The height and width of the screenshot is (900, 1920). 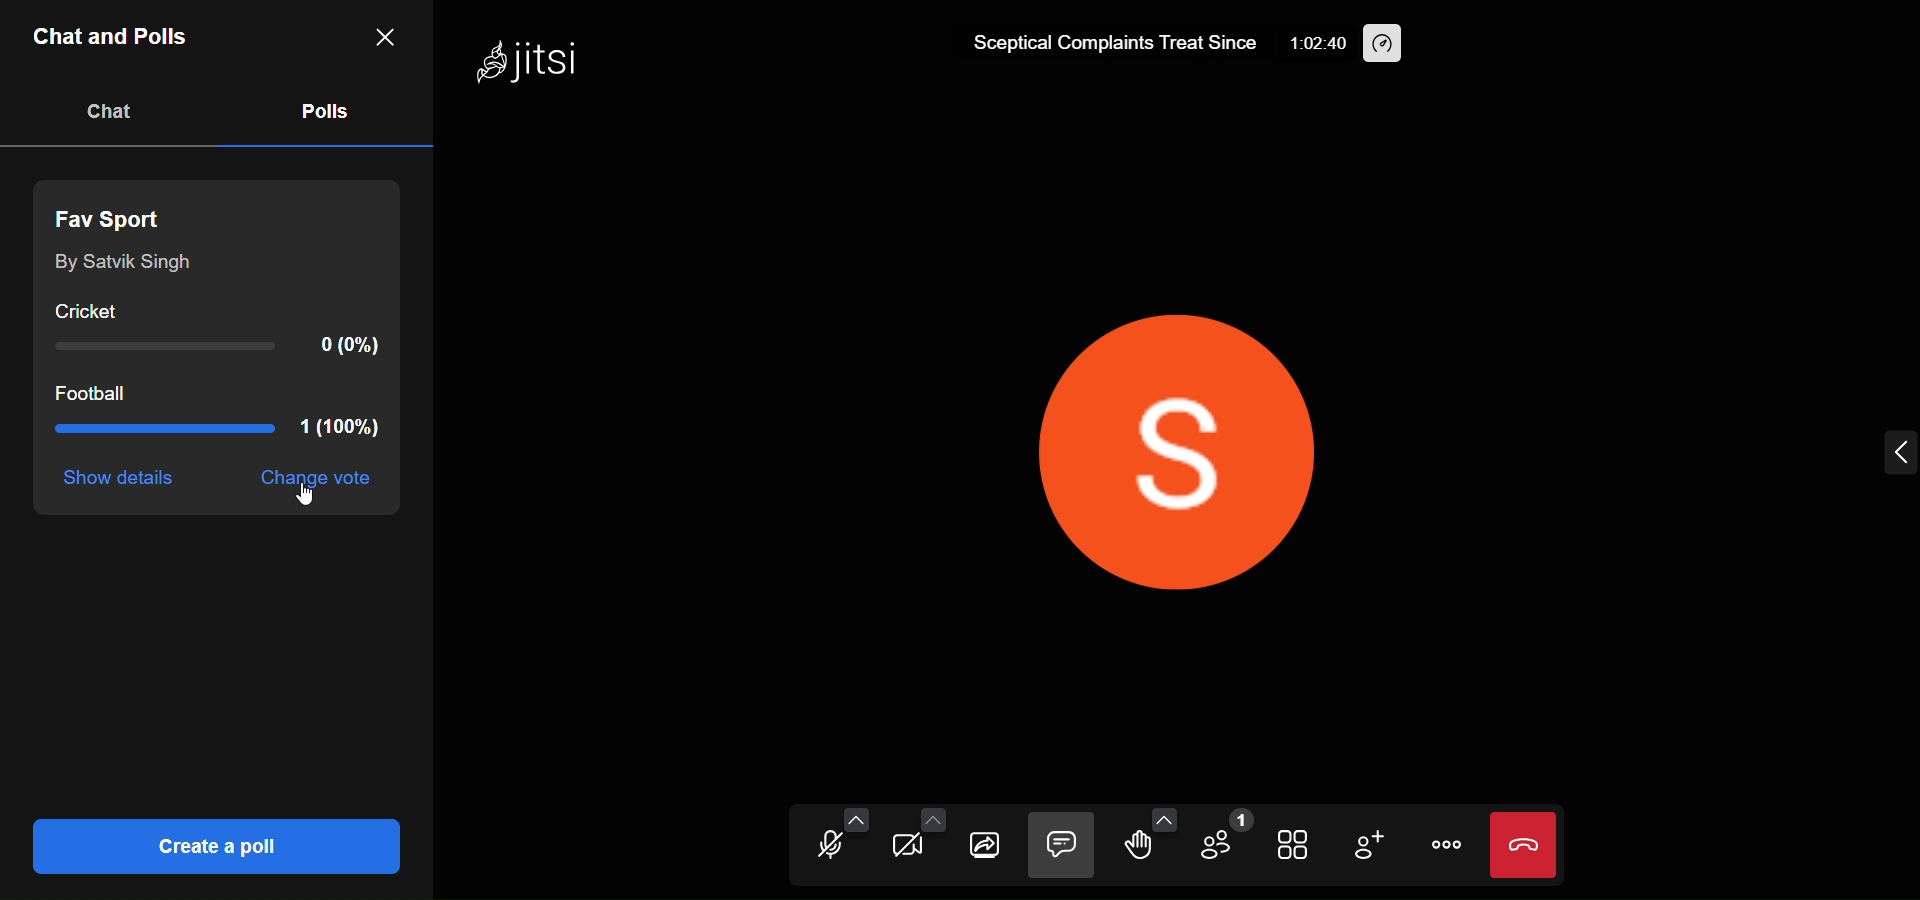 What do you see at coordinates (114, 40) in the screenshot?
I see `chats and polls` at bounding box center [114, 40].